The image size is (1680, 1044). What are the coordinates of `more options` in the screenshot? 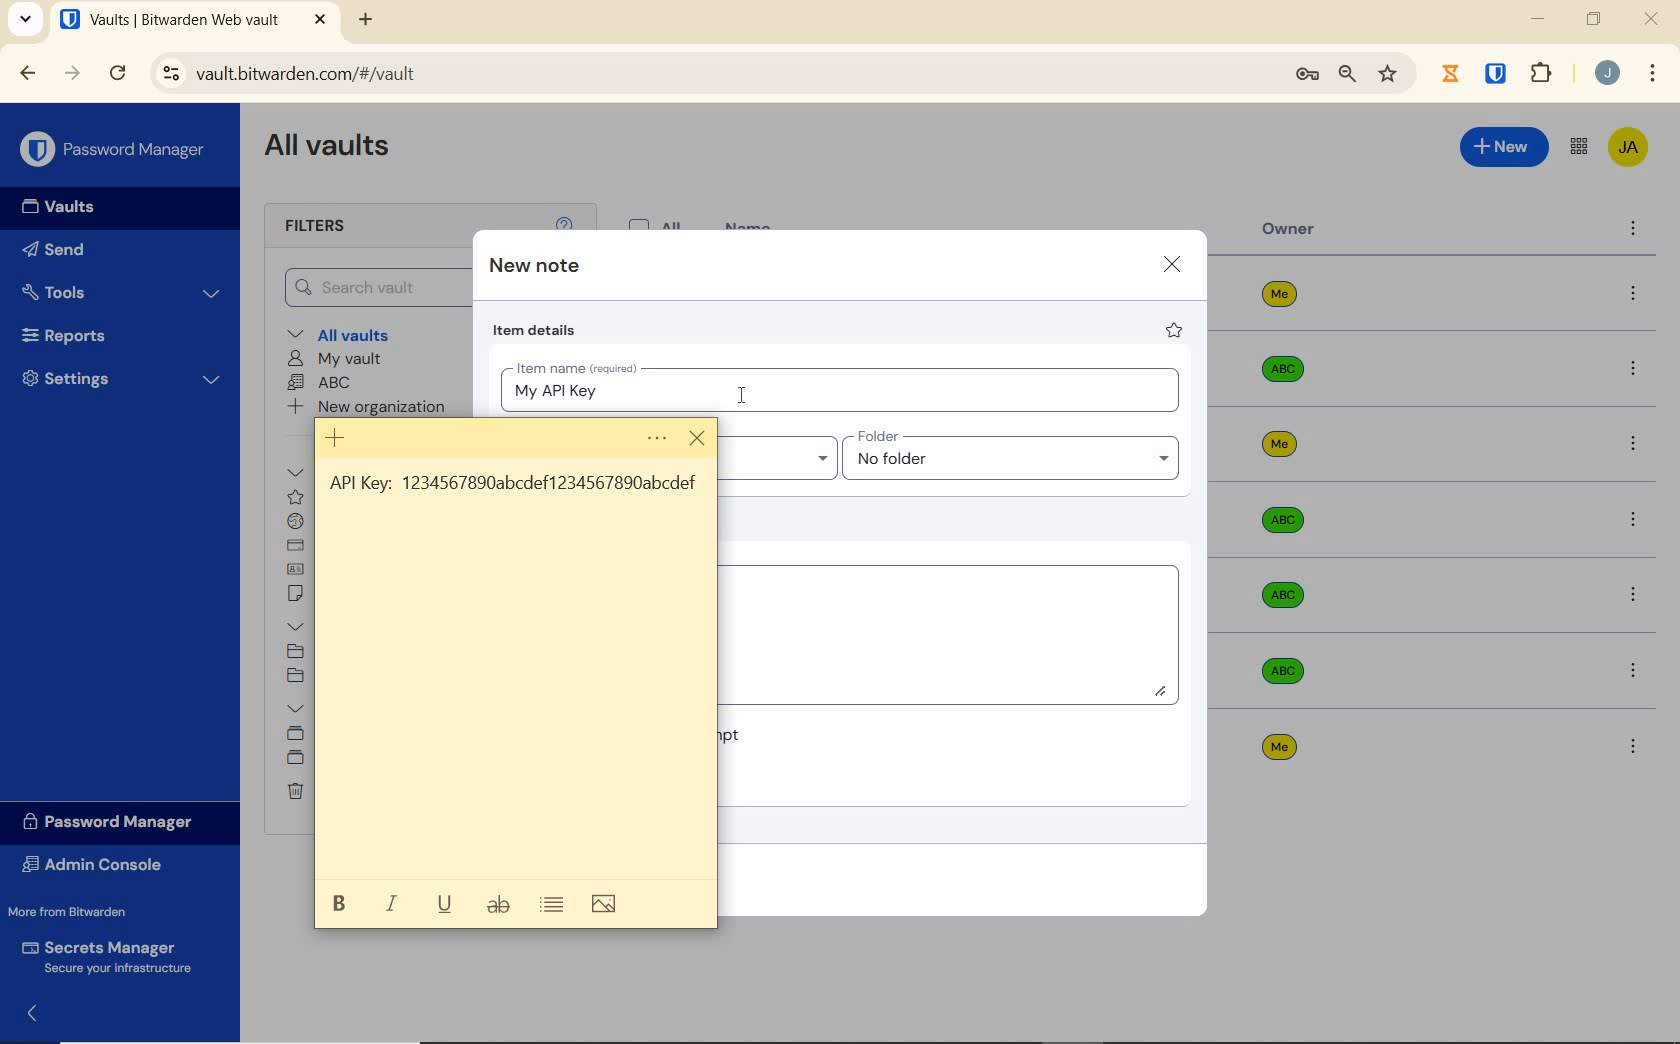 It's located at (1632, 370).